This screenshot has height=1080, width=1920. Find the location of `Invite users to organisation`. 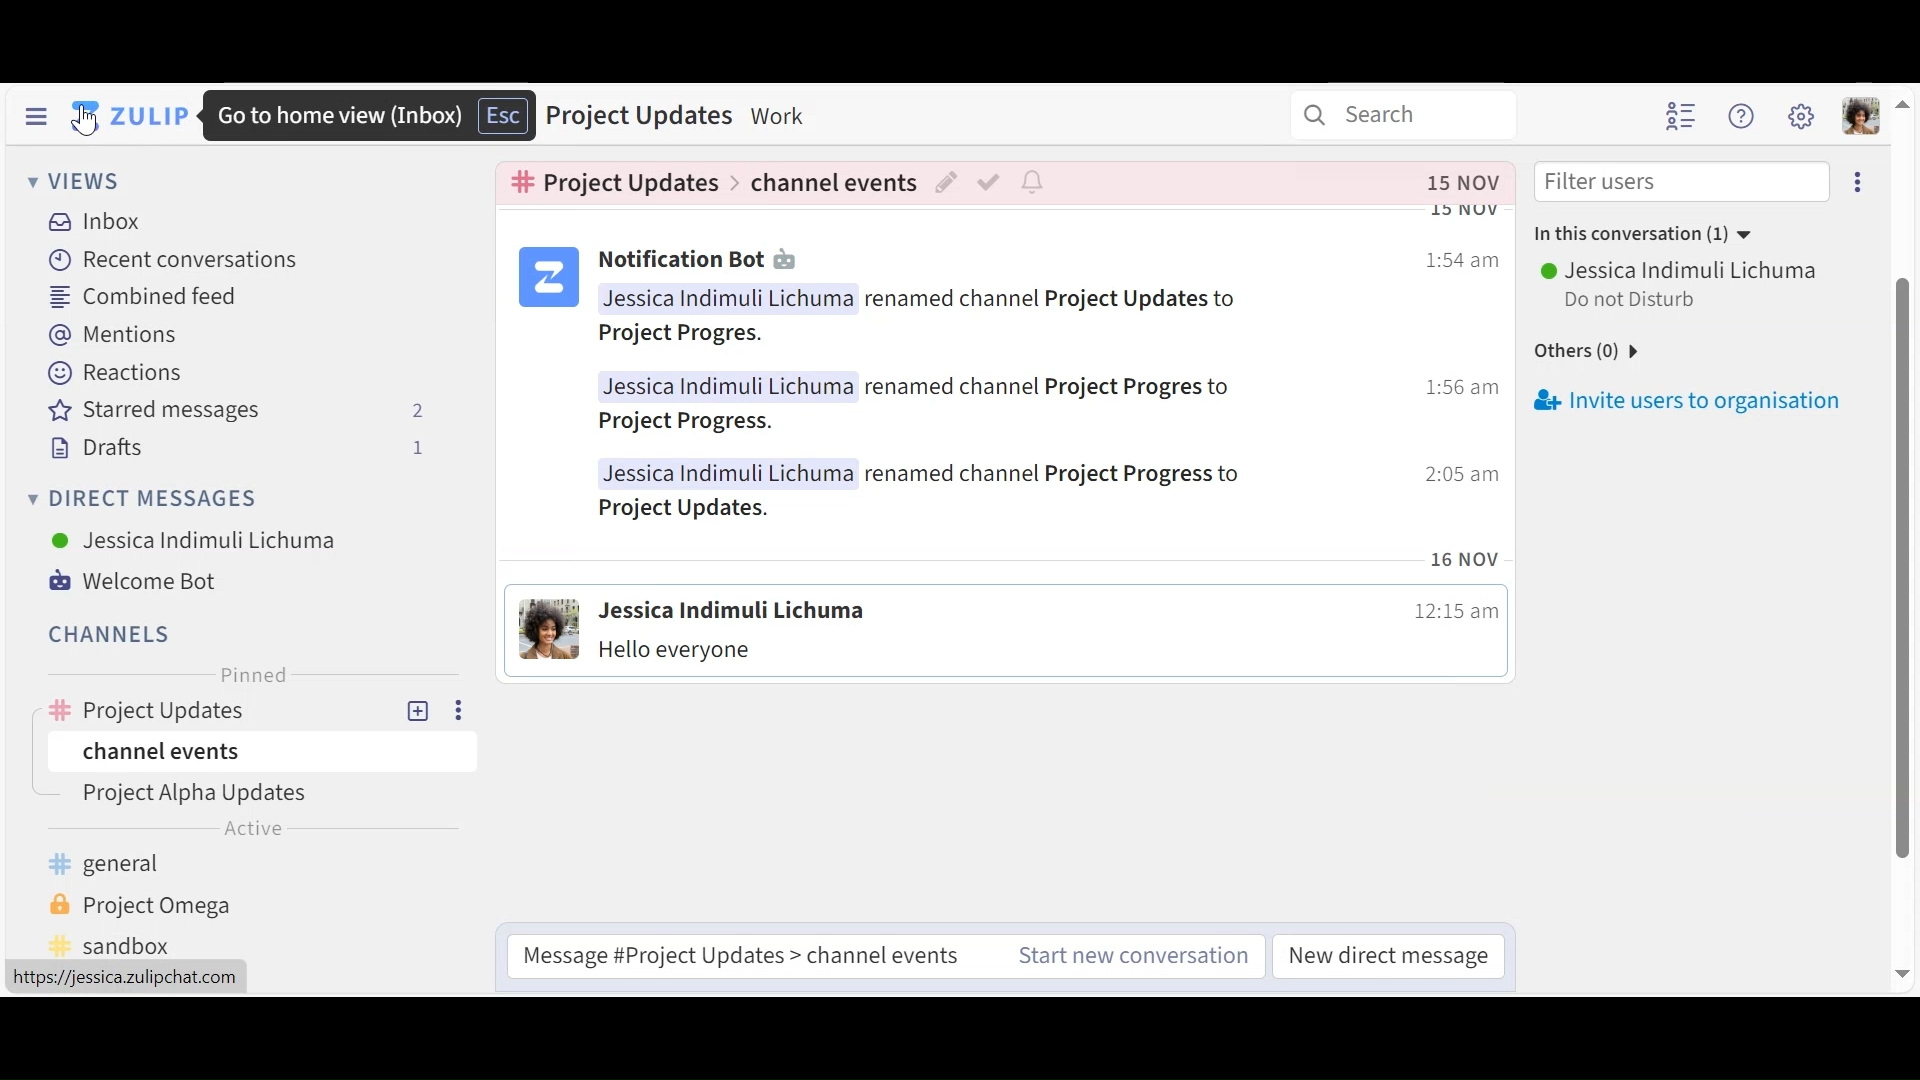

Invite users to organisation is located at coordinates (1688, 401).